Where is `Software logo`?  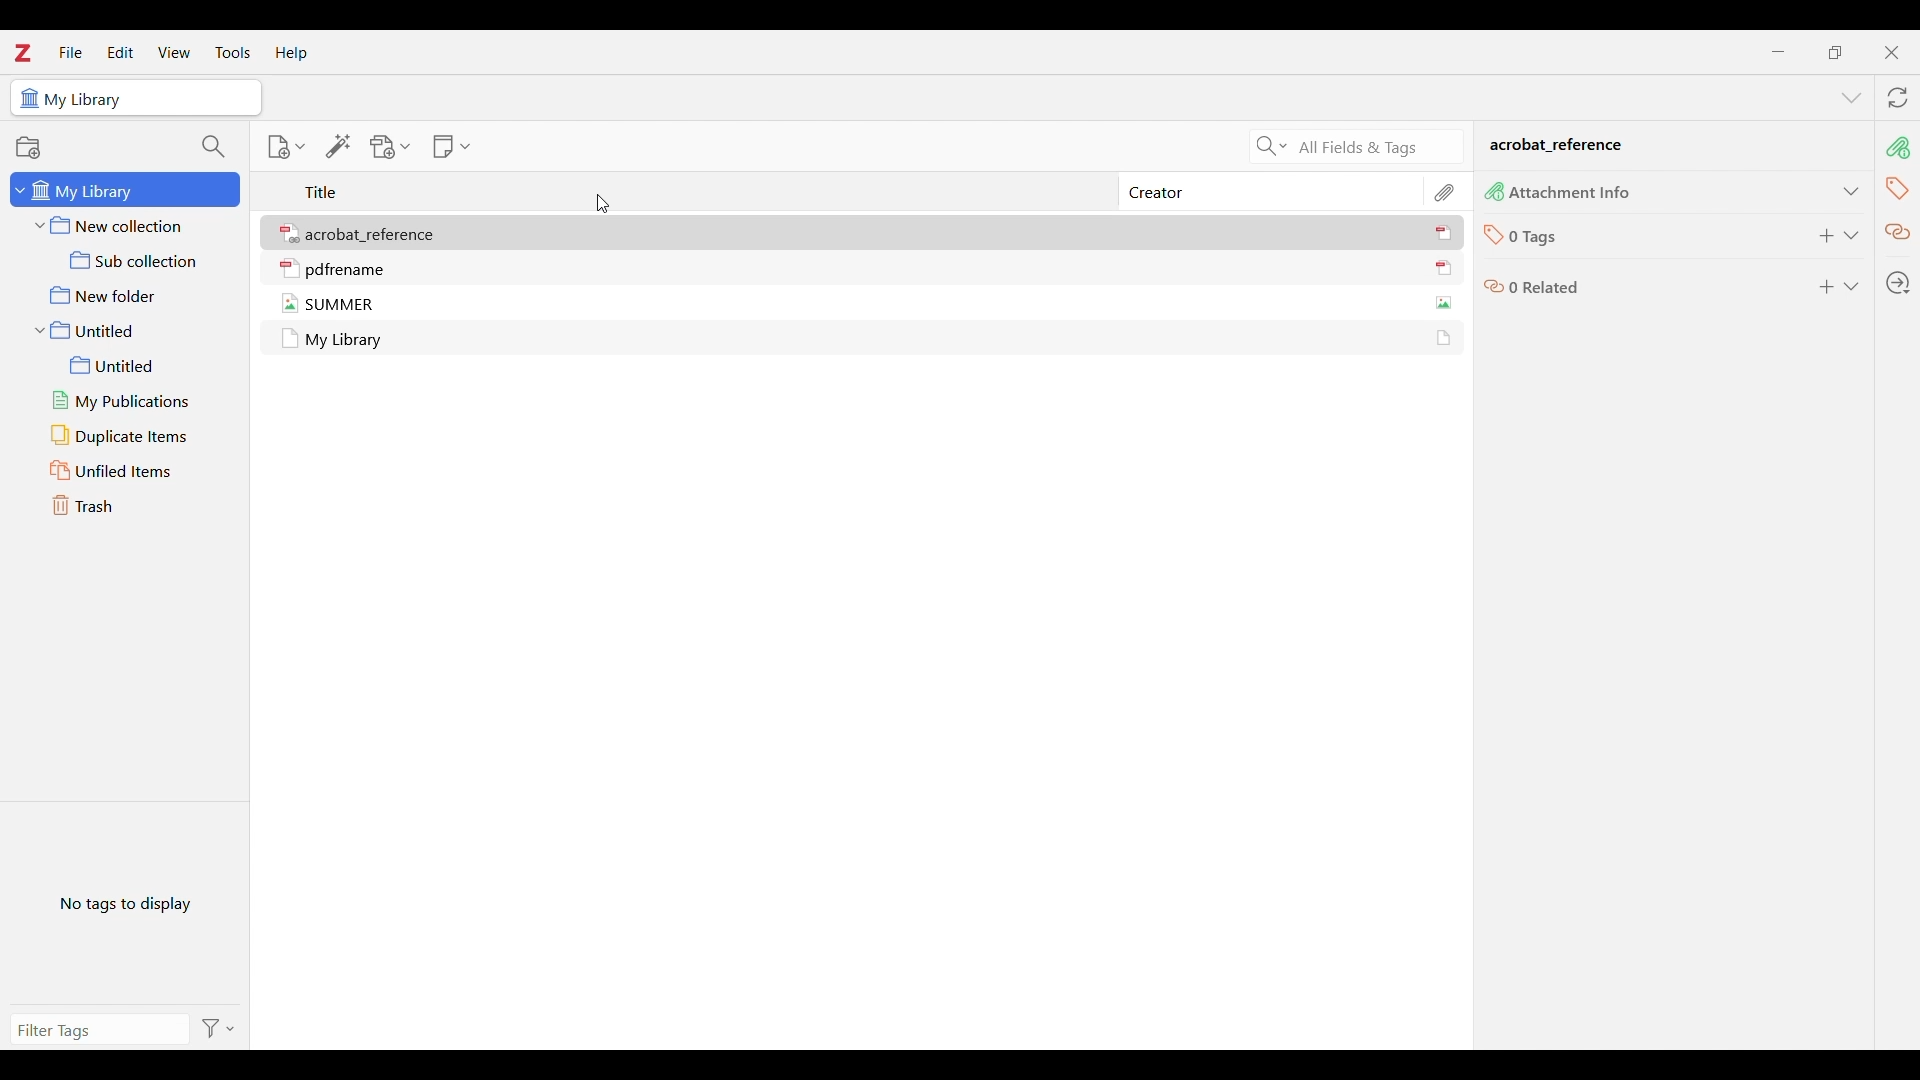 Software logo is located at coordinates (23, 54).